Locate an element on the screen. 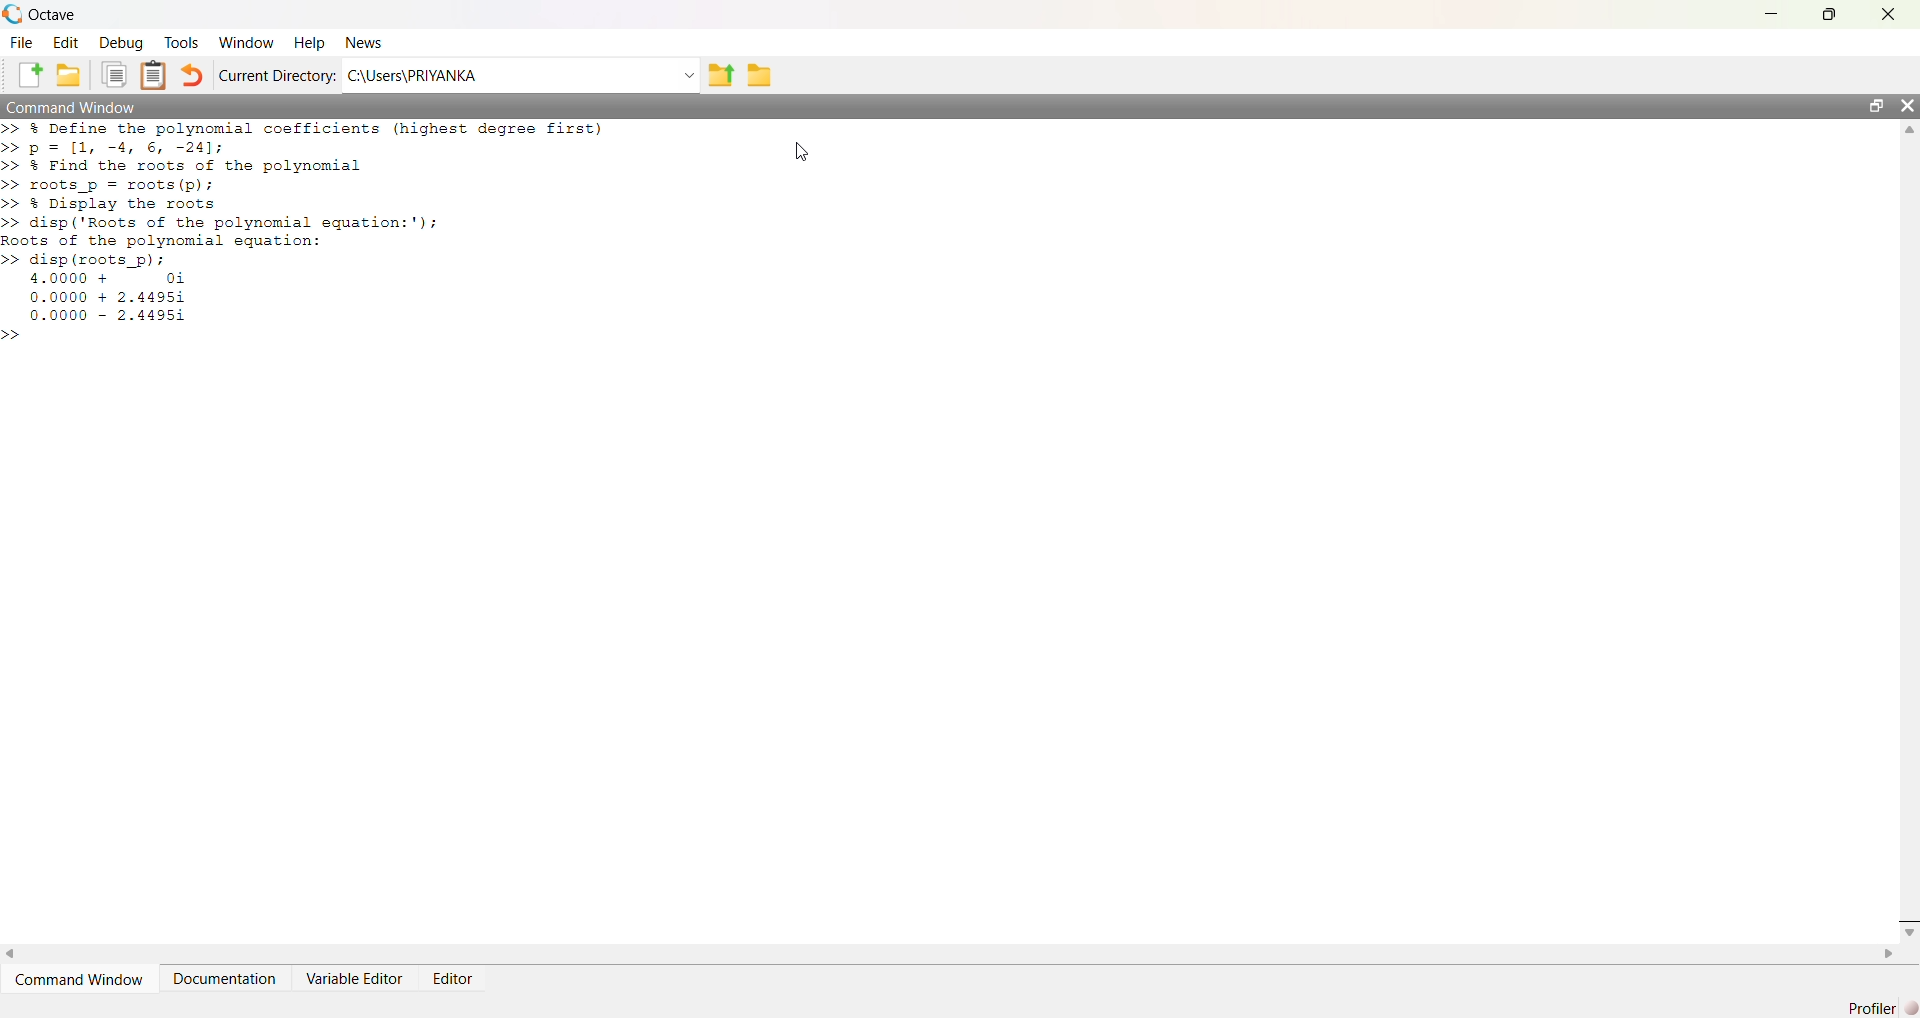  Command Window is located at coordinates (928, 105).